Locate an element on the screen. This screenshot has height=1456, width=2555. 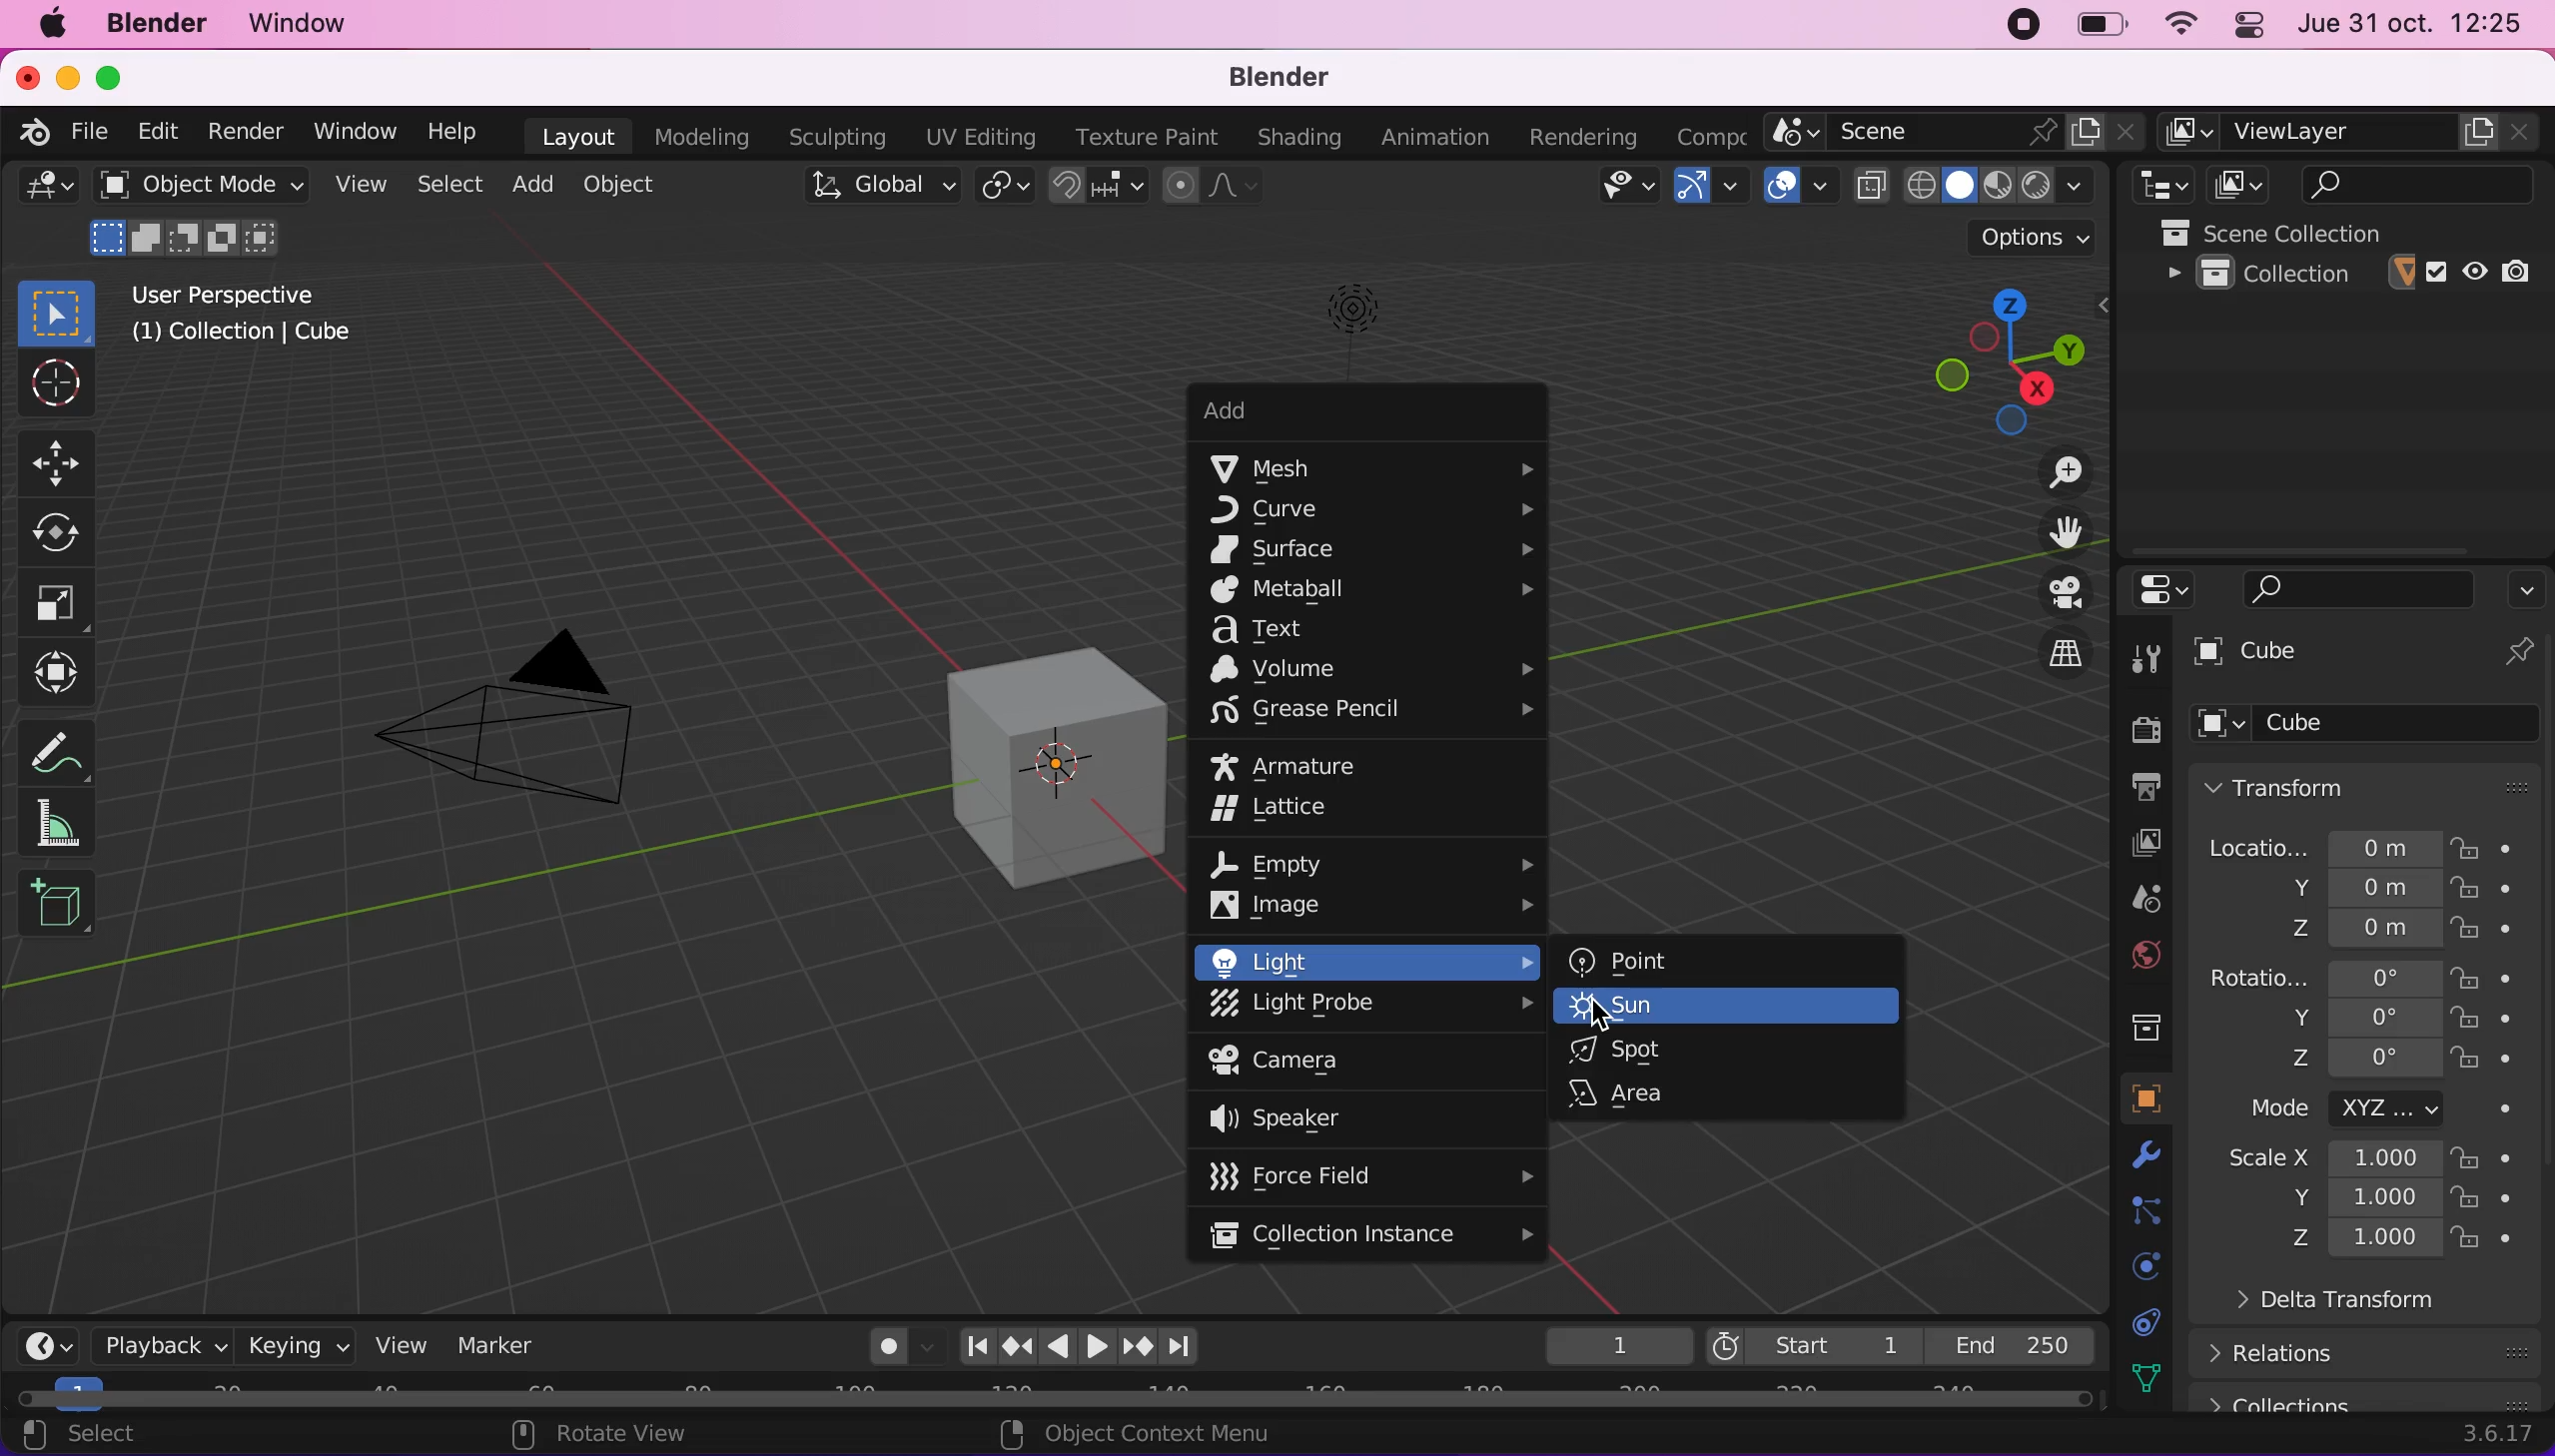
sculpting is located at coordinates (835, 138).